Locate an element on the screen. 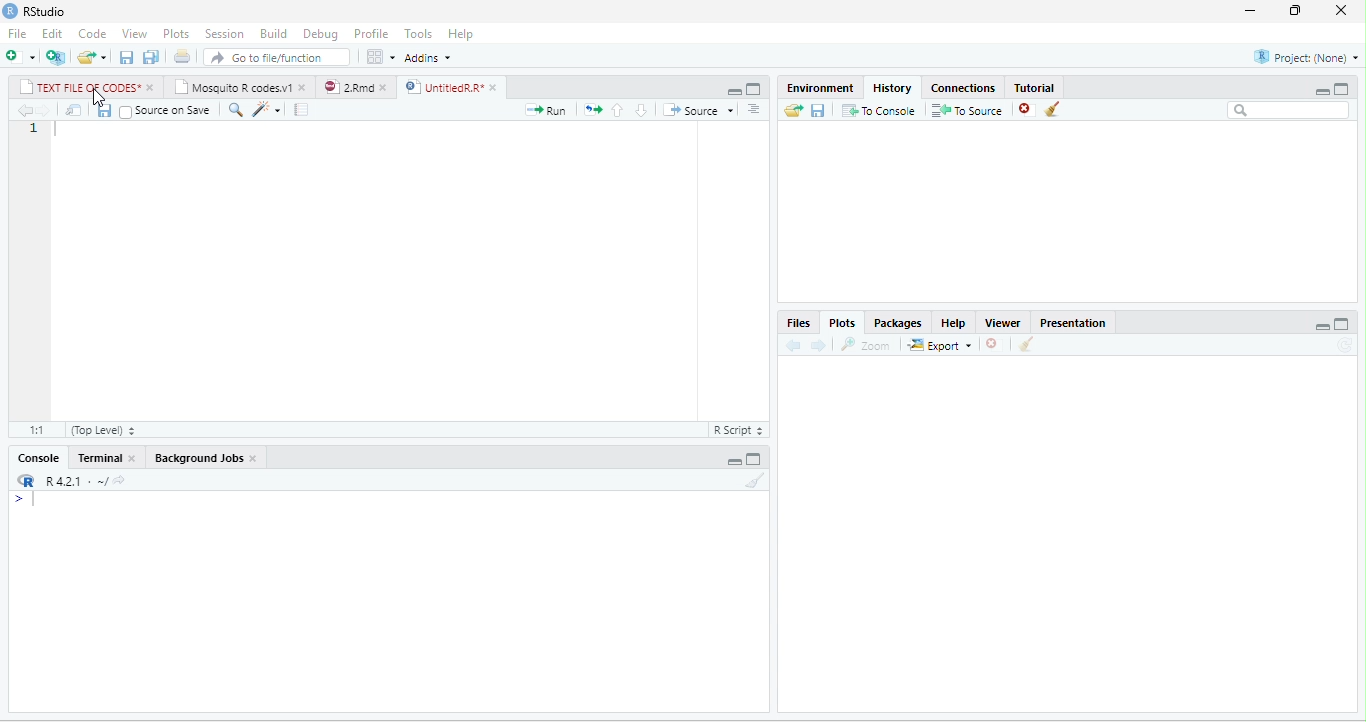 The height and width of the screenshot is (722, 1366). Plots is located at coordinates (177, 34).